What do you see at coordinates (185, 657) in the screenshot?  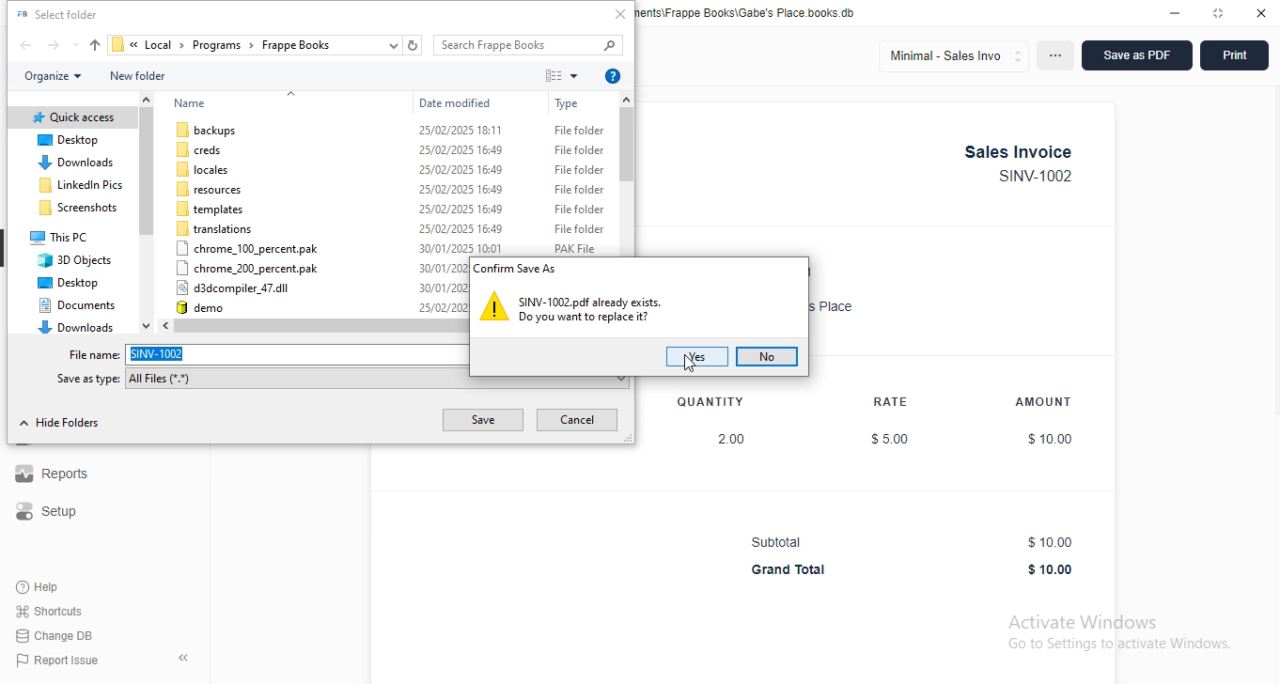 I see `toggle sidebar` at bounding box center [185, 657].